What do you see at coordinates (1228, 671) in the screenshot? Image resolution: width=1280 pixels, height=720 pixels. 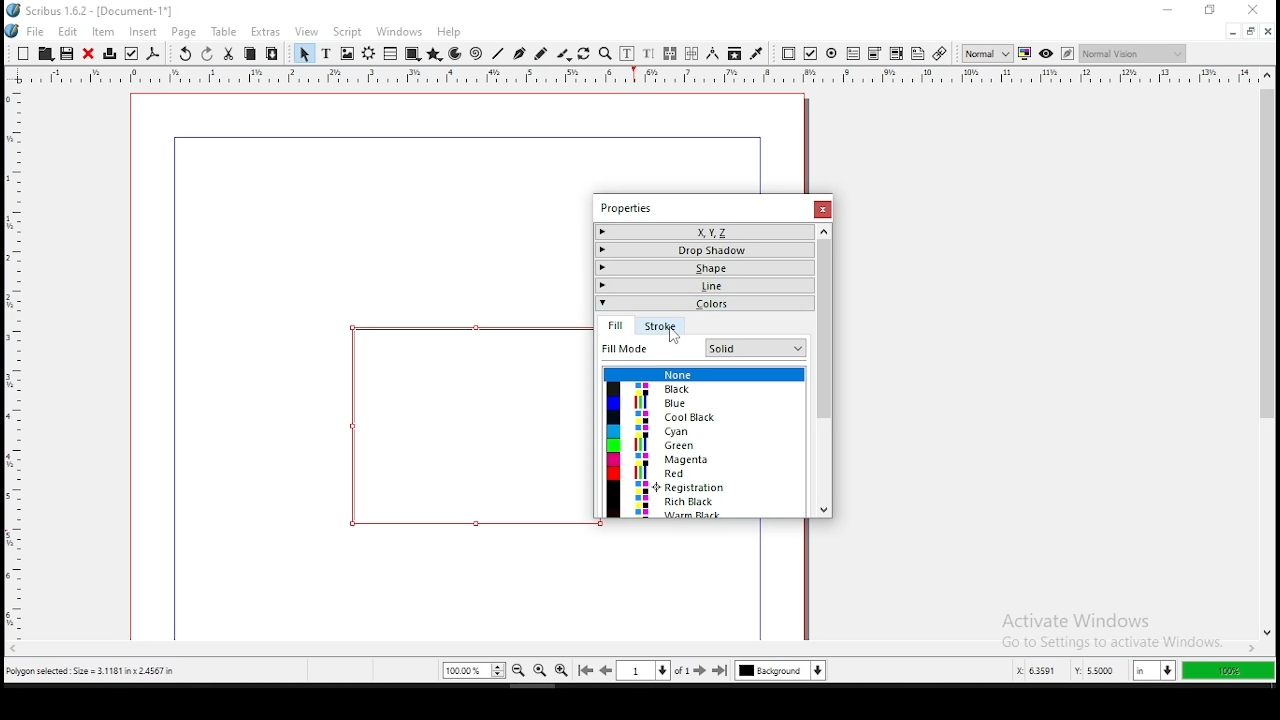 I see `100%` at bounding box center [1228, 671].